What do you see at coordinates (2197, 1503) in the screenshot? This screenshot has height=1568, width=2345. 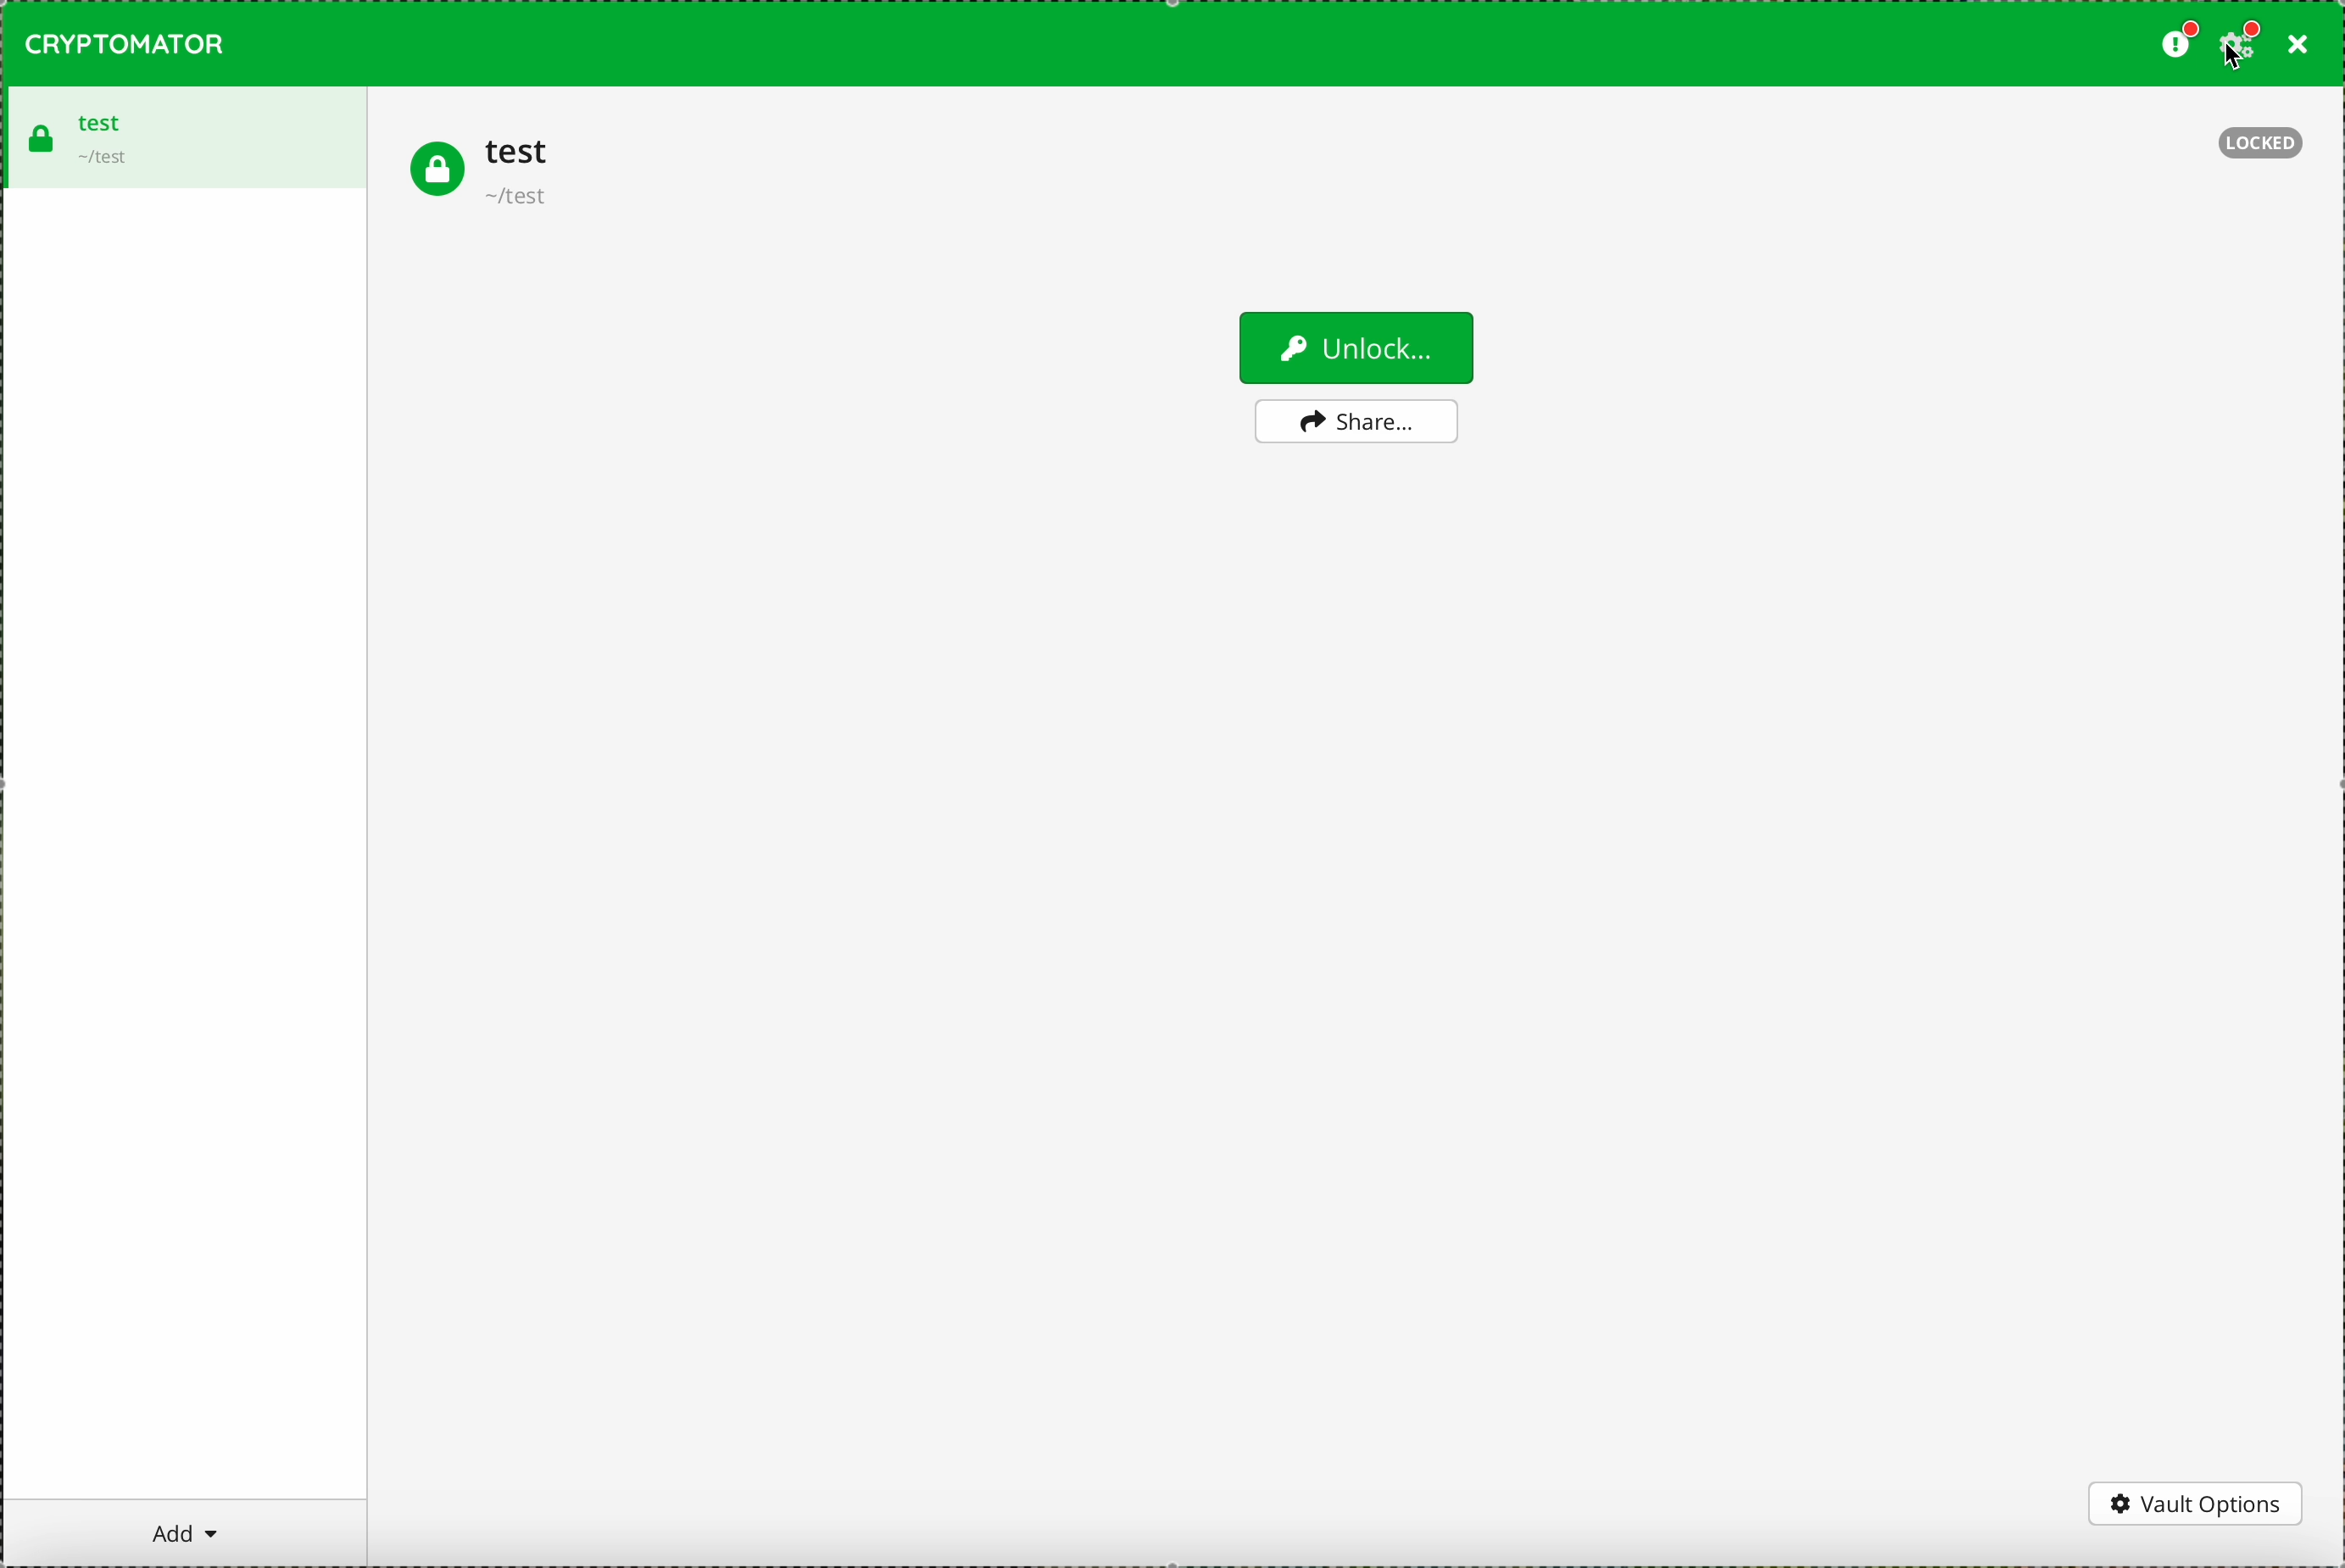 I see `vault options` at bounding box center [2197, 1503].